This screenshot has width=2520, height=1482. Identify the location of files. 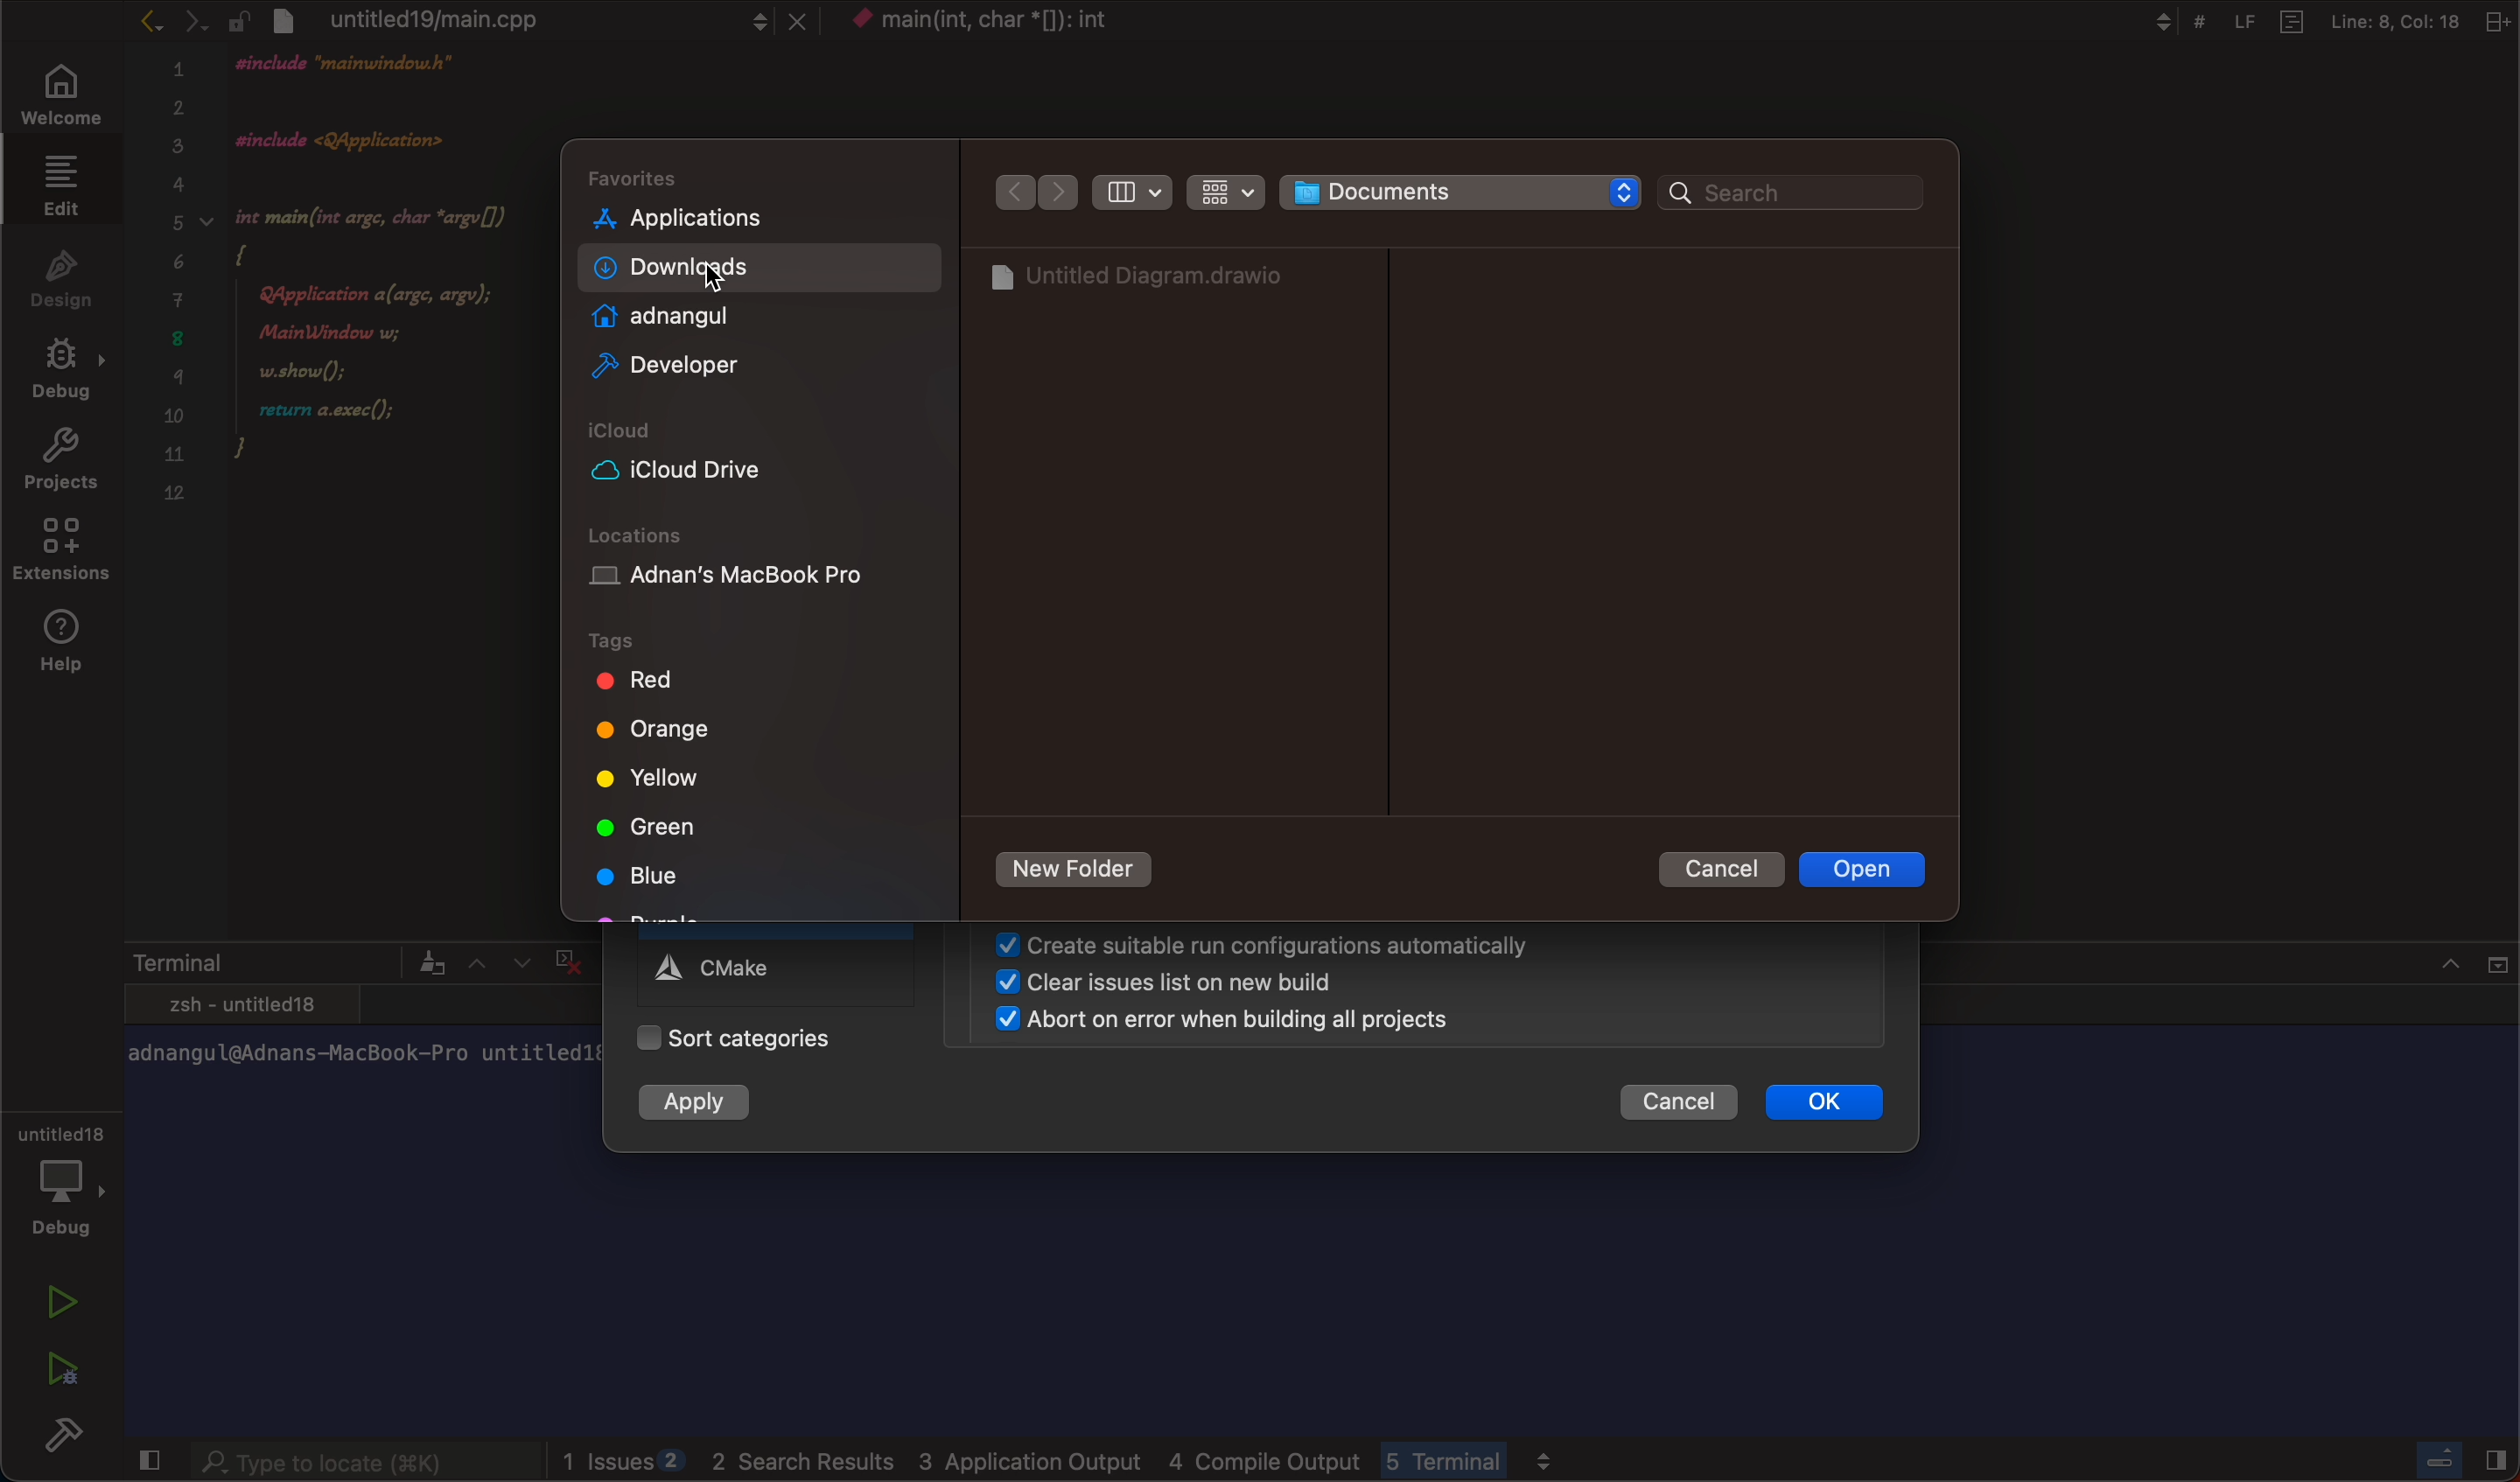
(1155, 280).